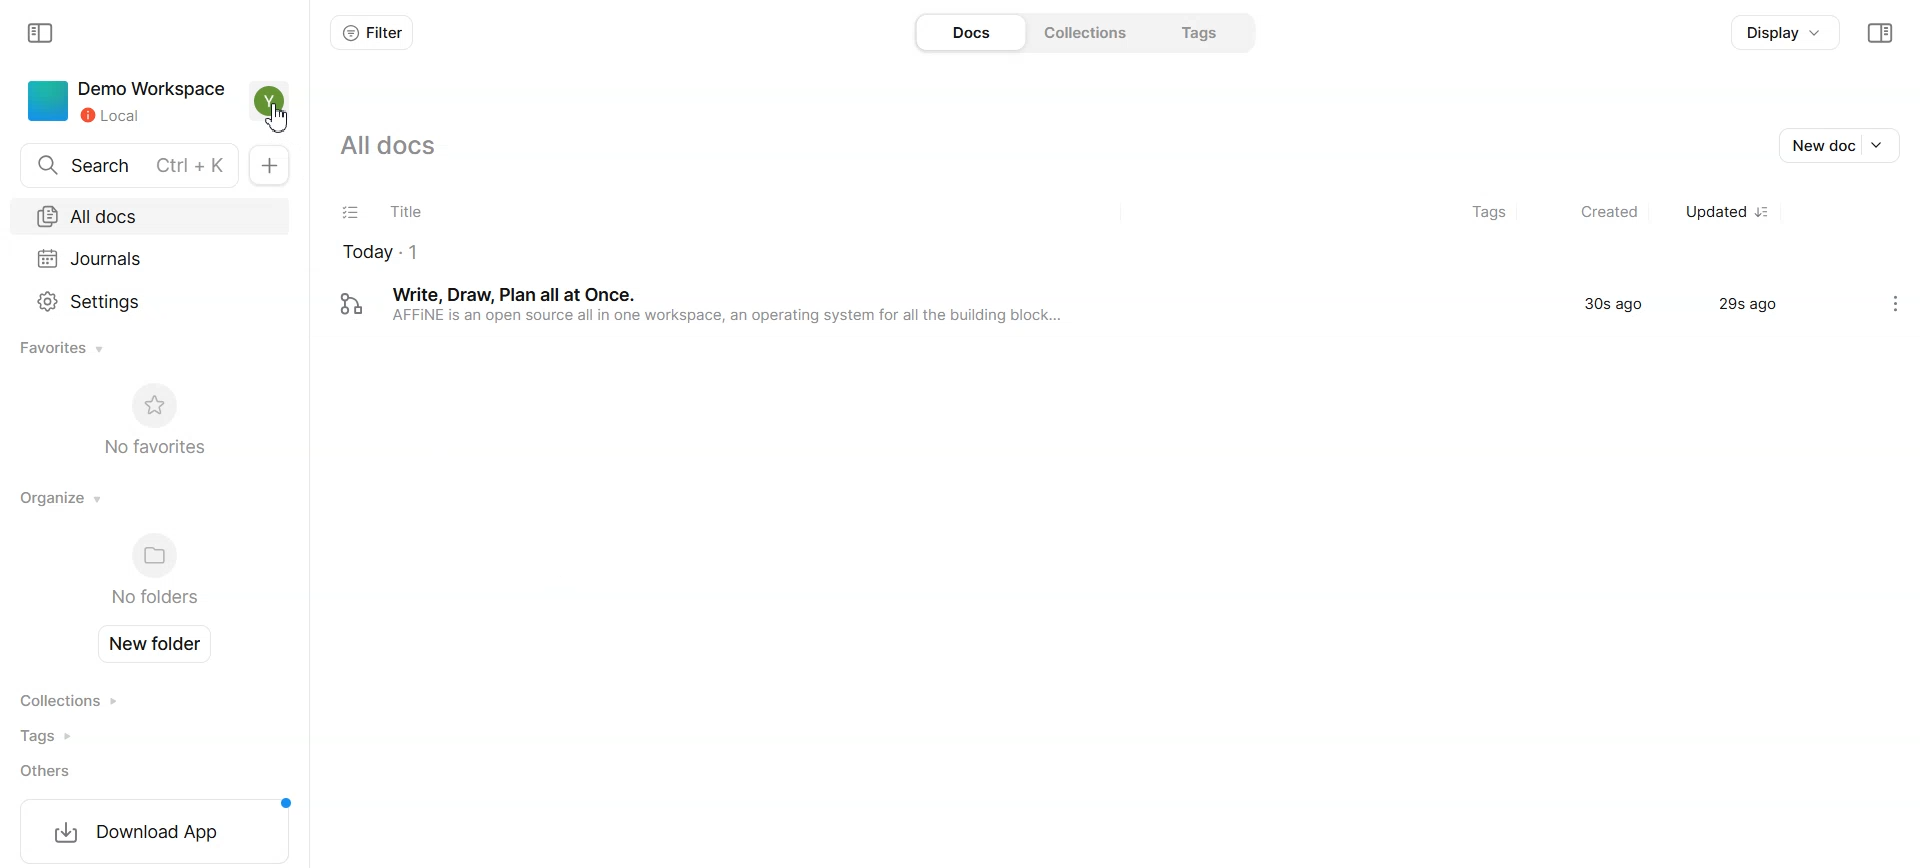 The height and width of the screenshot is (868, 1920). What do you see at coordinates (152, 830) in the screenshot?
I see `Download App` at bounding box center [152, 830].